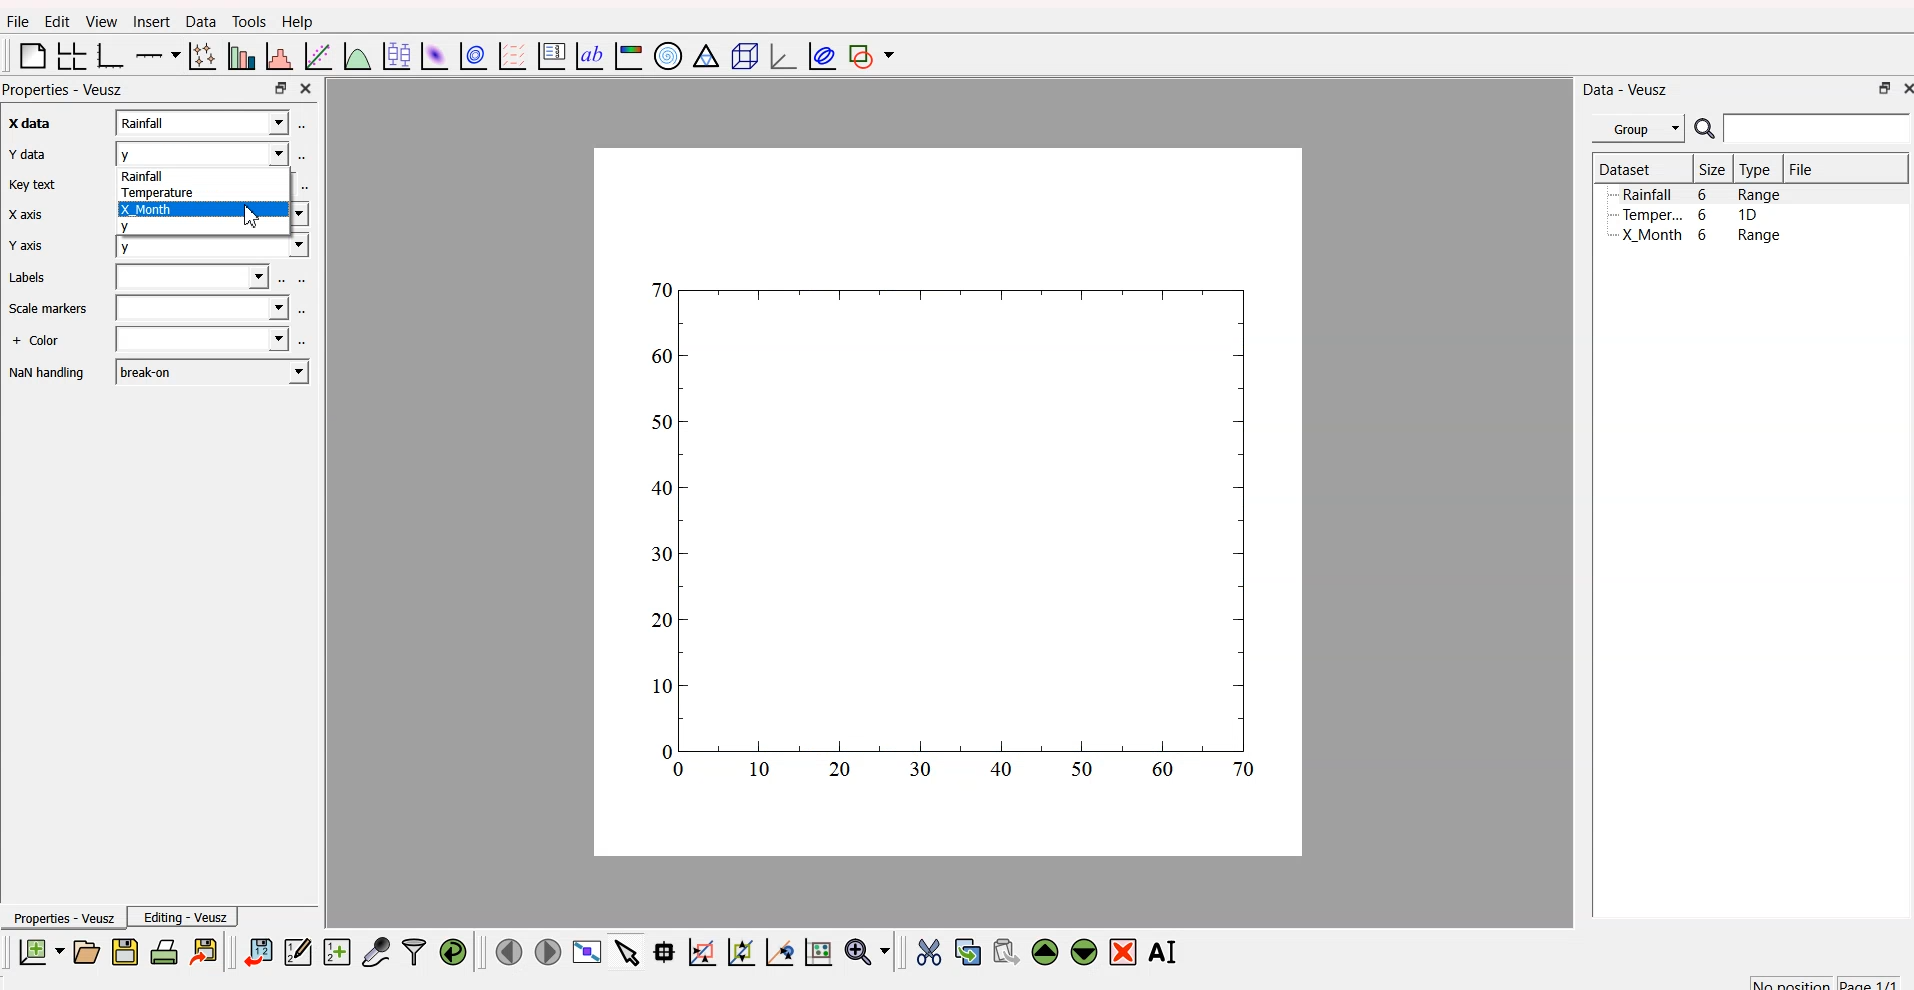  What do you see at coordinates (203, 122) in the screenshot?
I see `x` at bounding box center [203, 122].